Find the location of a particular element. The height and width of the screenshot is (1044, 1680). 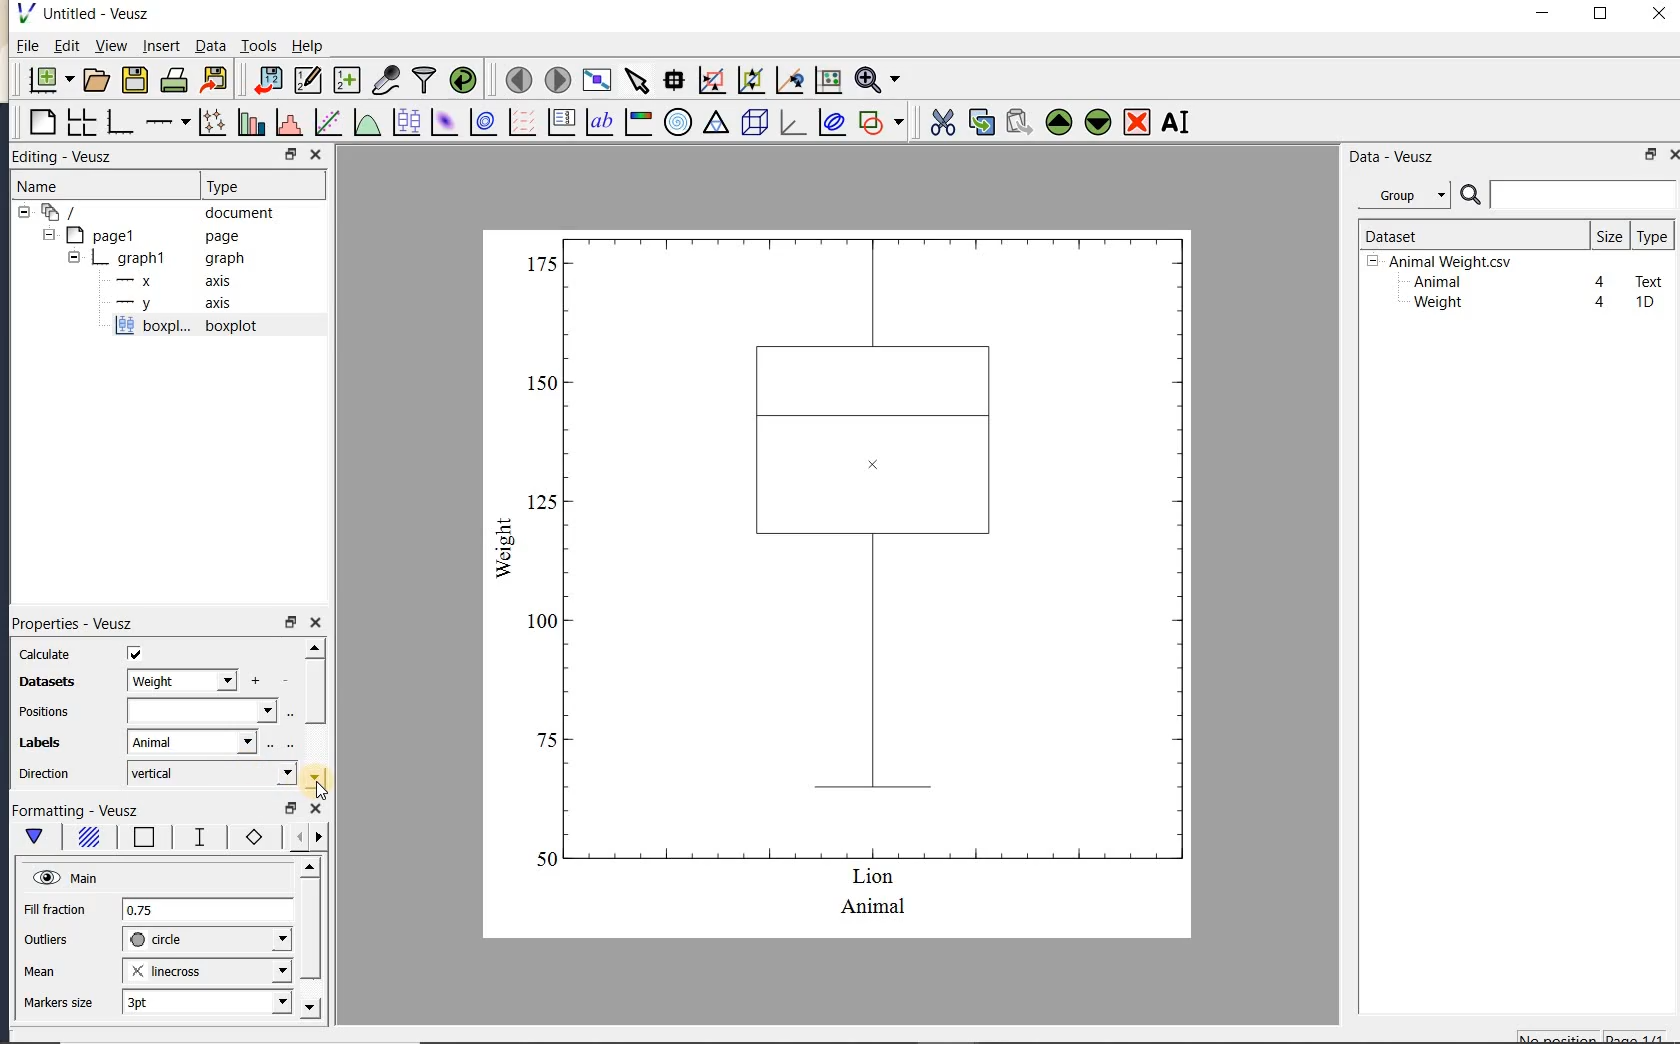

input field is located at coordinates (194, 741).